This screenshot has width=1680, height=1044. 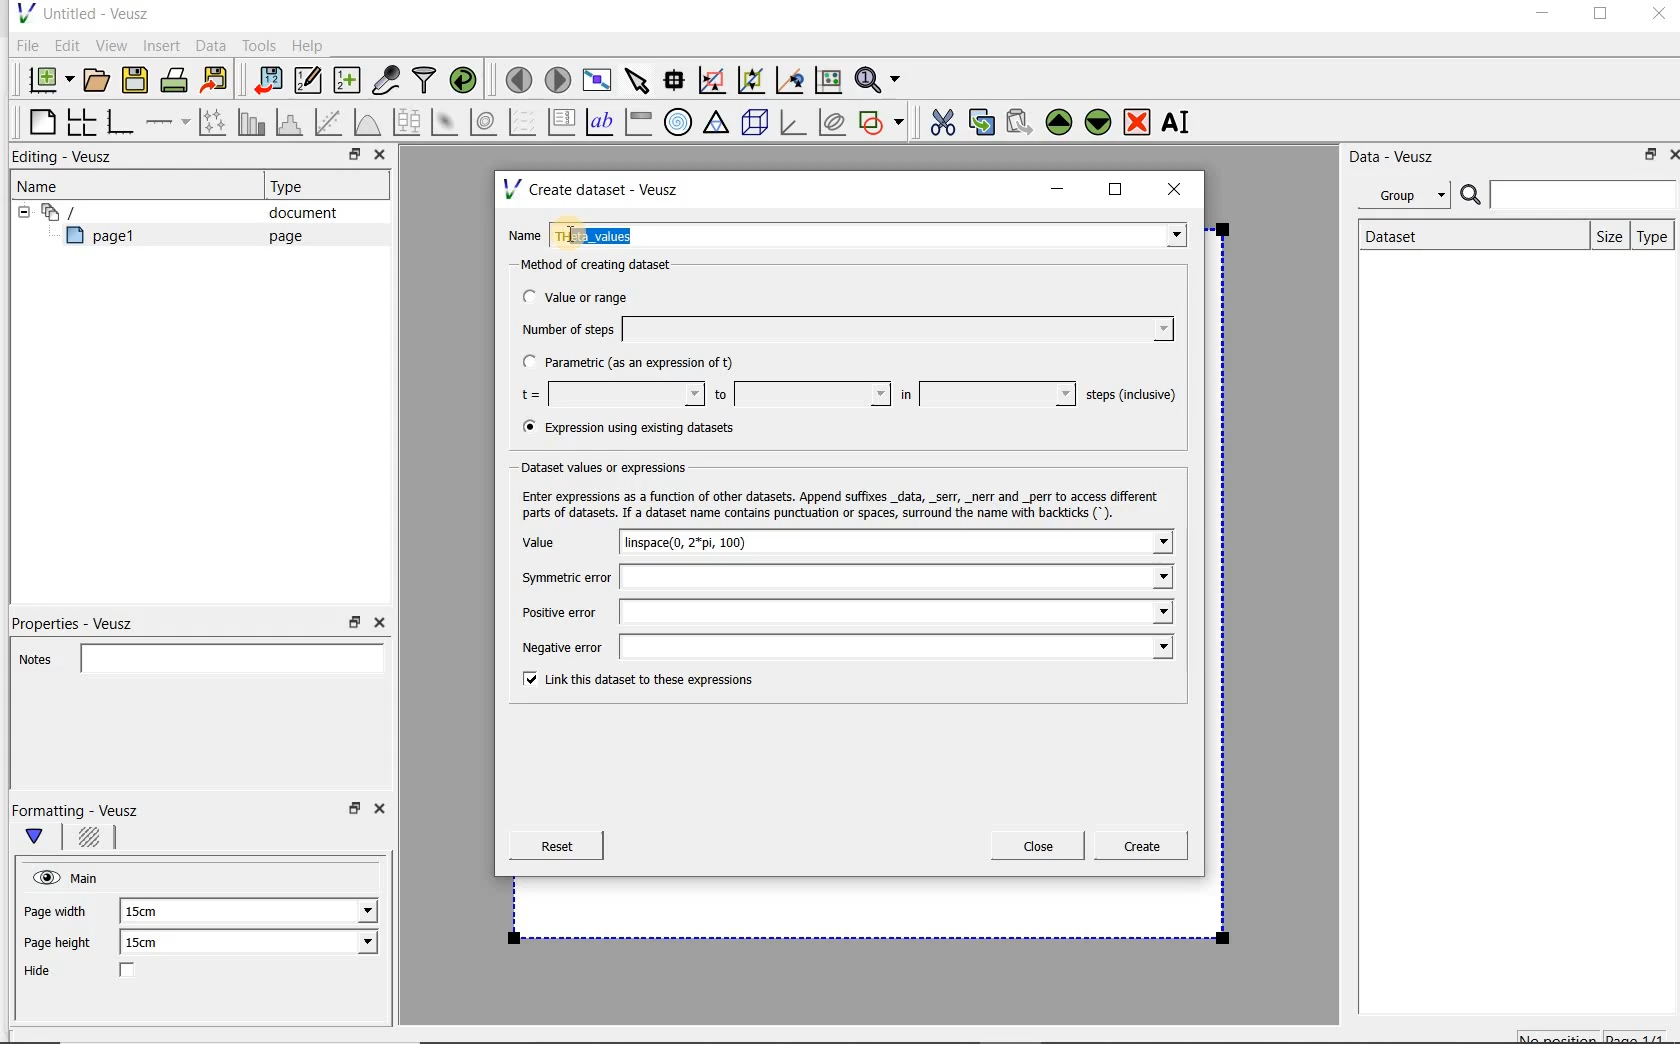 What do you see at coordinates (212, 45) in the screenshot?
I see `Data` at bounding box center [212, 45].